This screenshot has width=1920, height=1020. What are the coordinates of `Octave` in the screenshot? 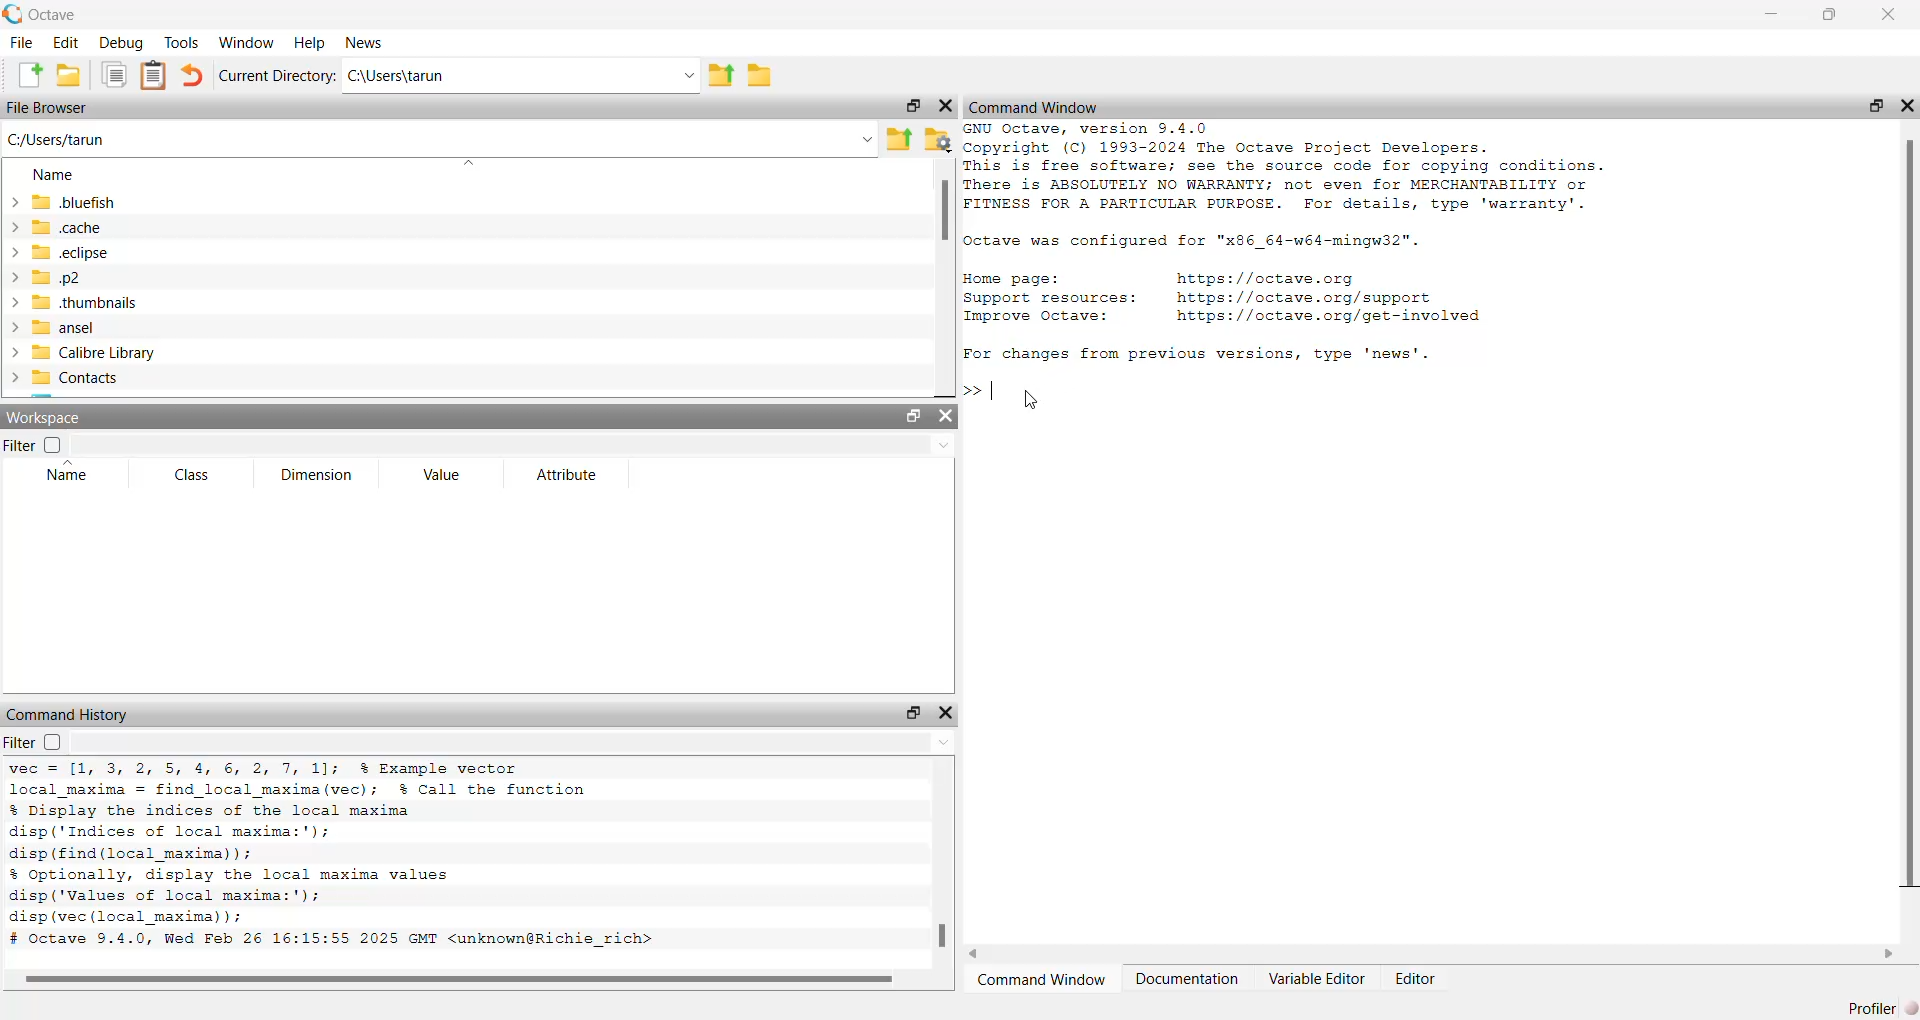 It's located at (53, 15).